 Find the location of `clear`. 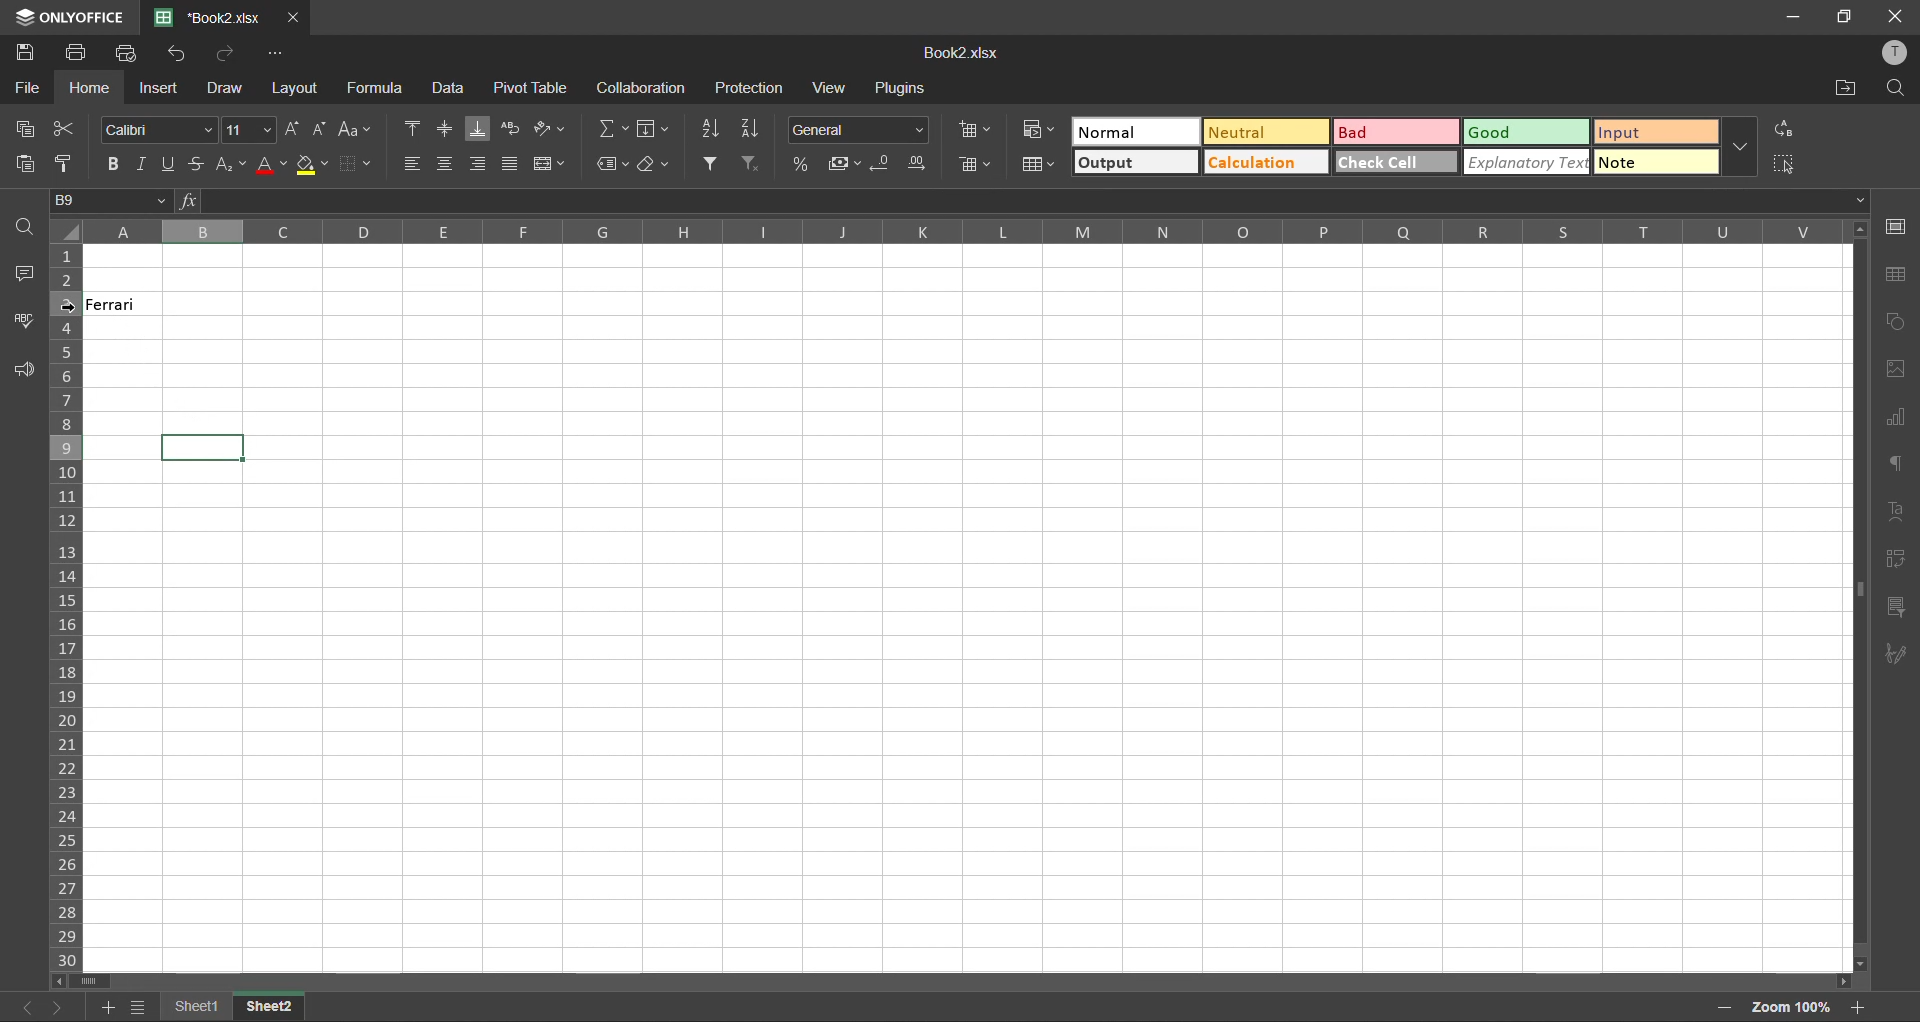

clear is located at coordinates (660, 165).